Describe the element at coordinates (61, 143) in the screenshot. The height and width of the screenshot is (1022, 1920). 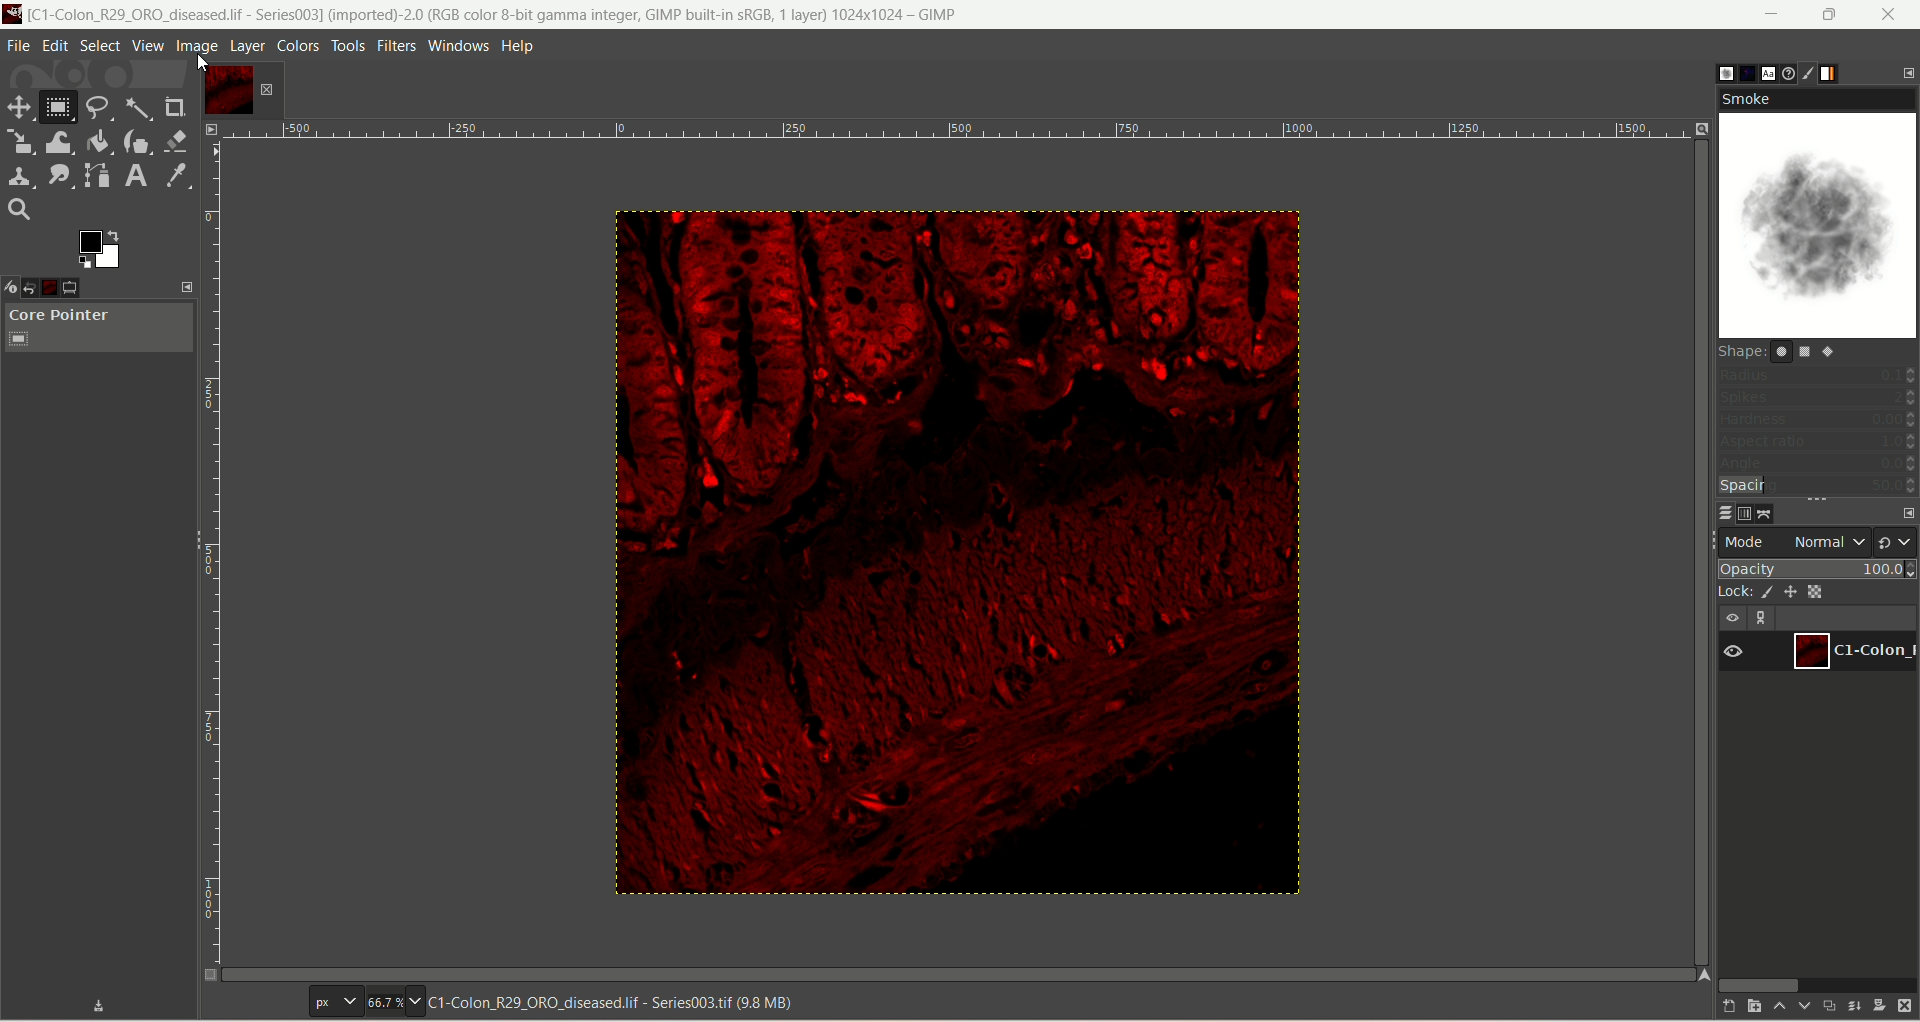
I see `wrap transform` at that location.